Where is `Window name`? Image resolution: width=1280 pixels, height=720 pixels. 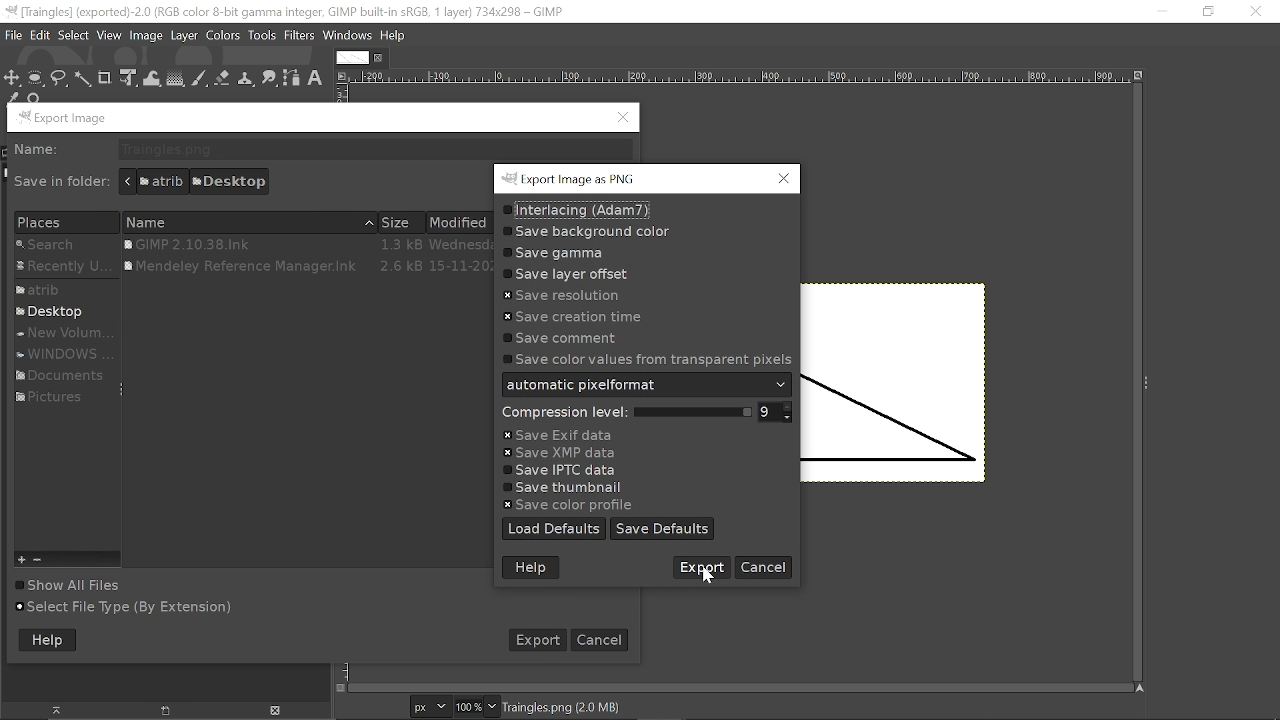 Window name is located at coordinates (66, 118).